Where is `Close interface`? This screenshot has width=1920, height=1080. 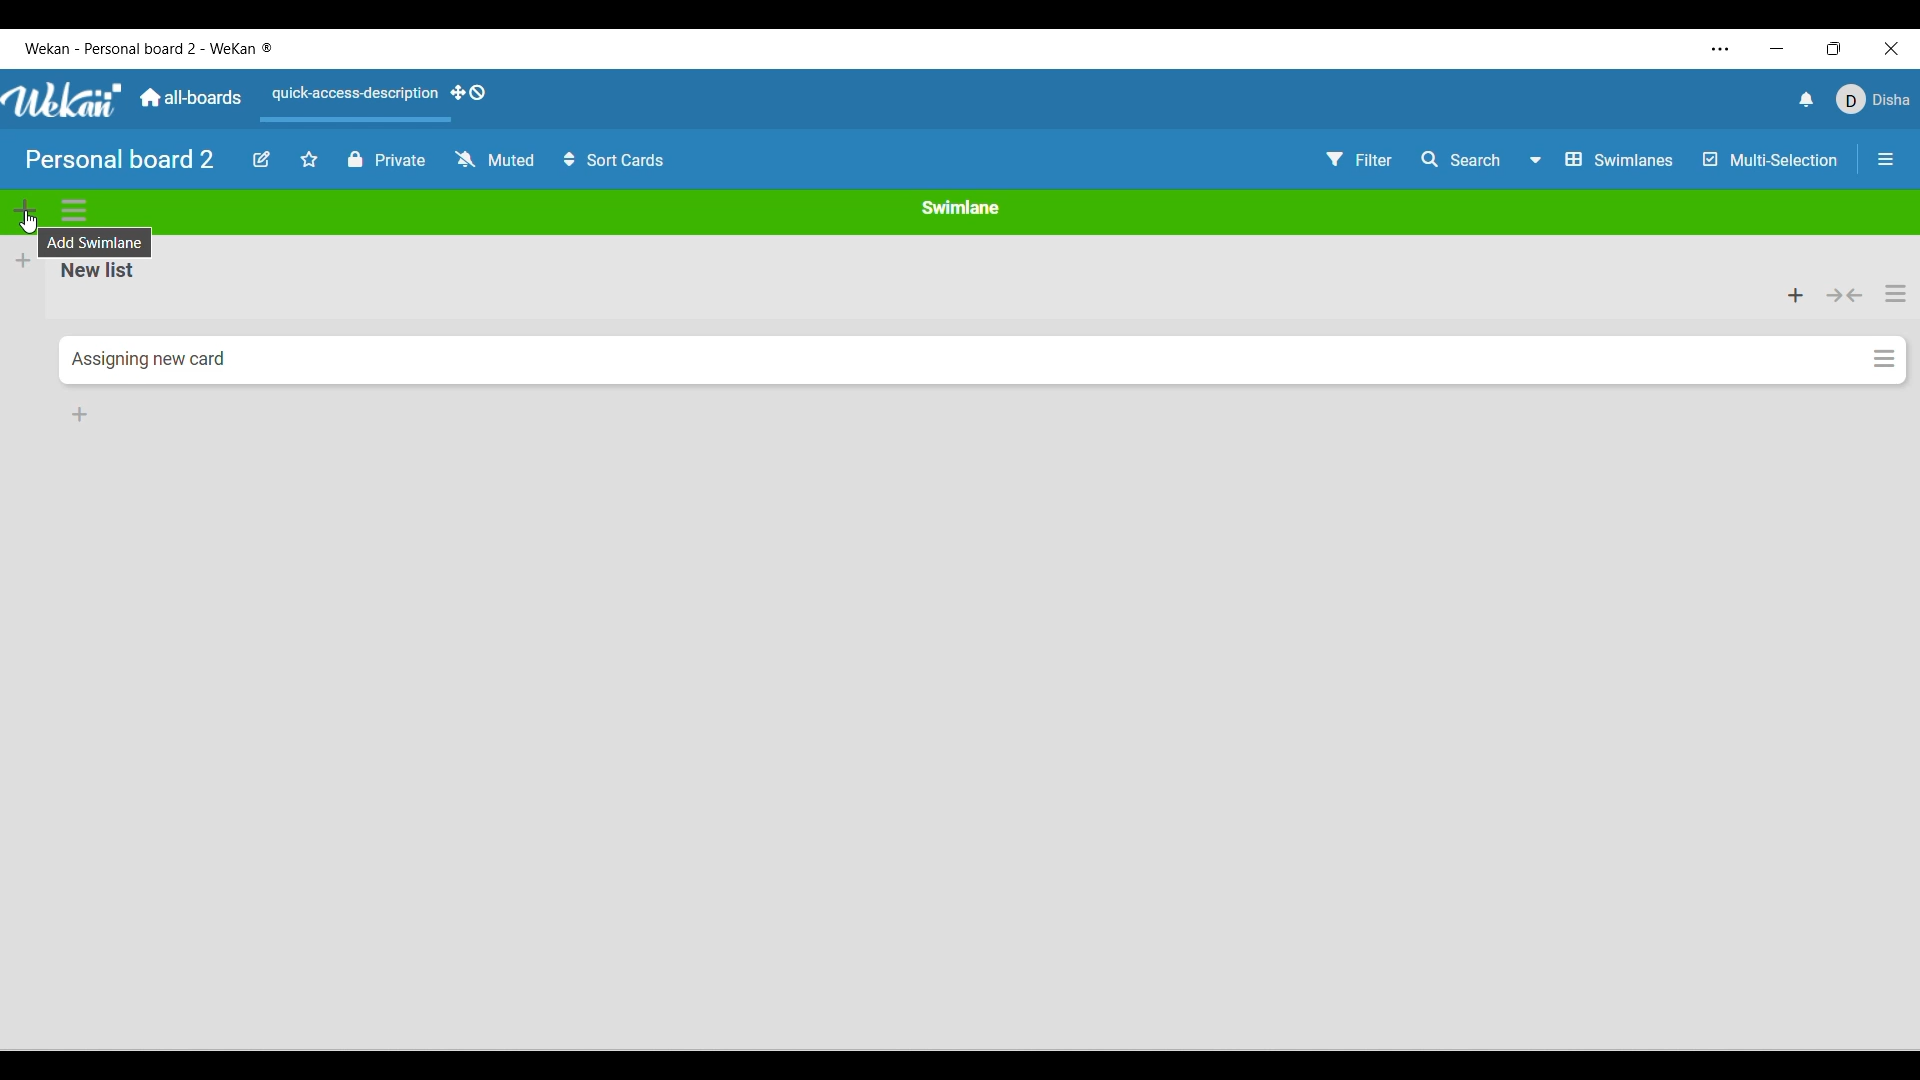
Close interface is located at coordinates (1892, 49).